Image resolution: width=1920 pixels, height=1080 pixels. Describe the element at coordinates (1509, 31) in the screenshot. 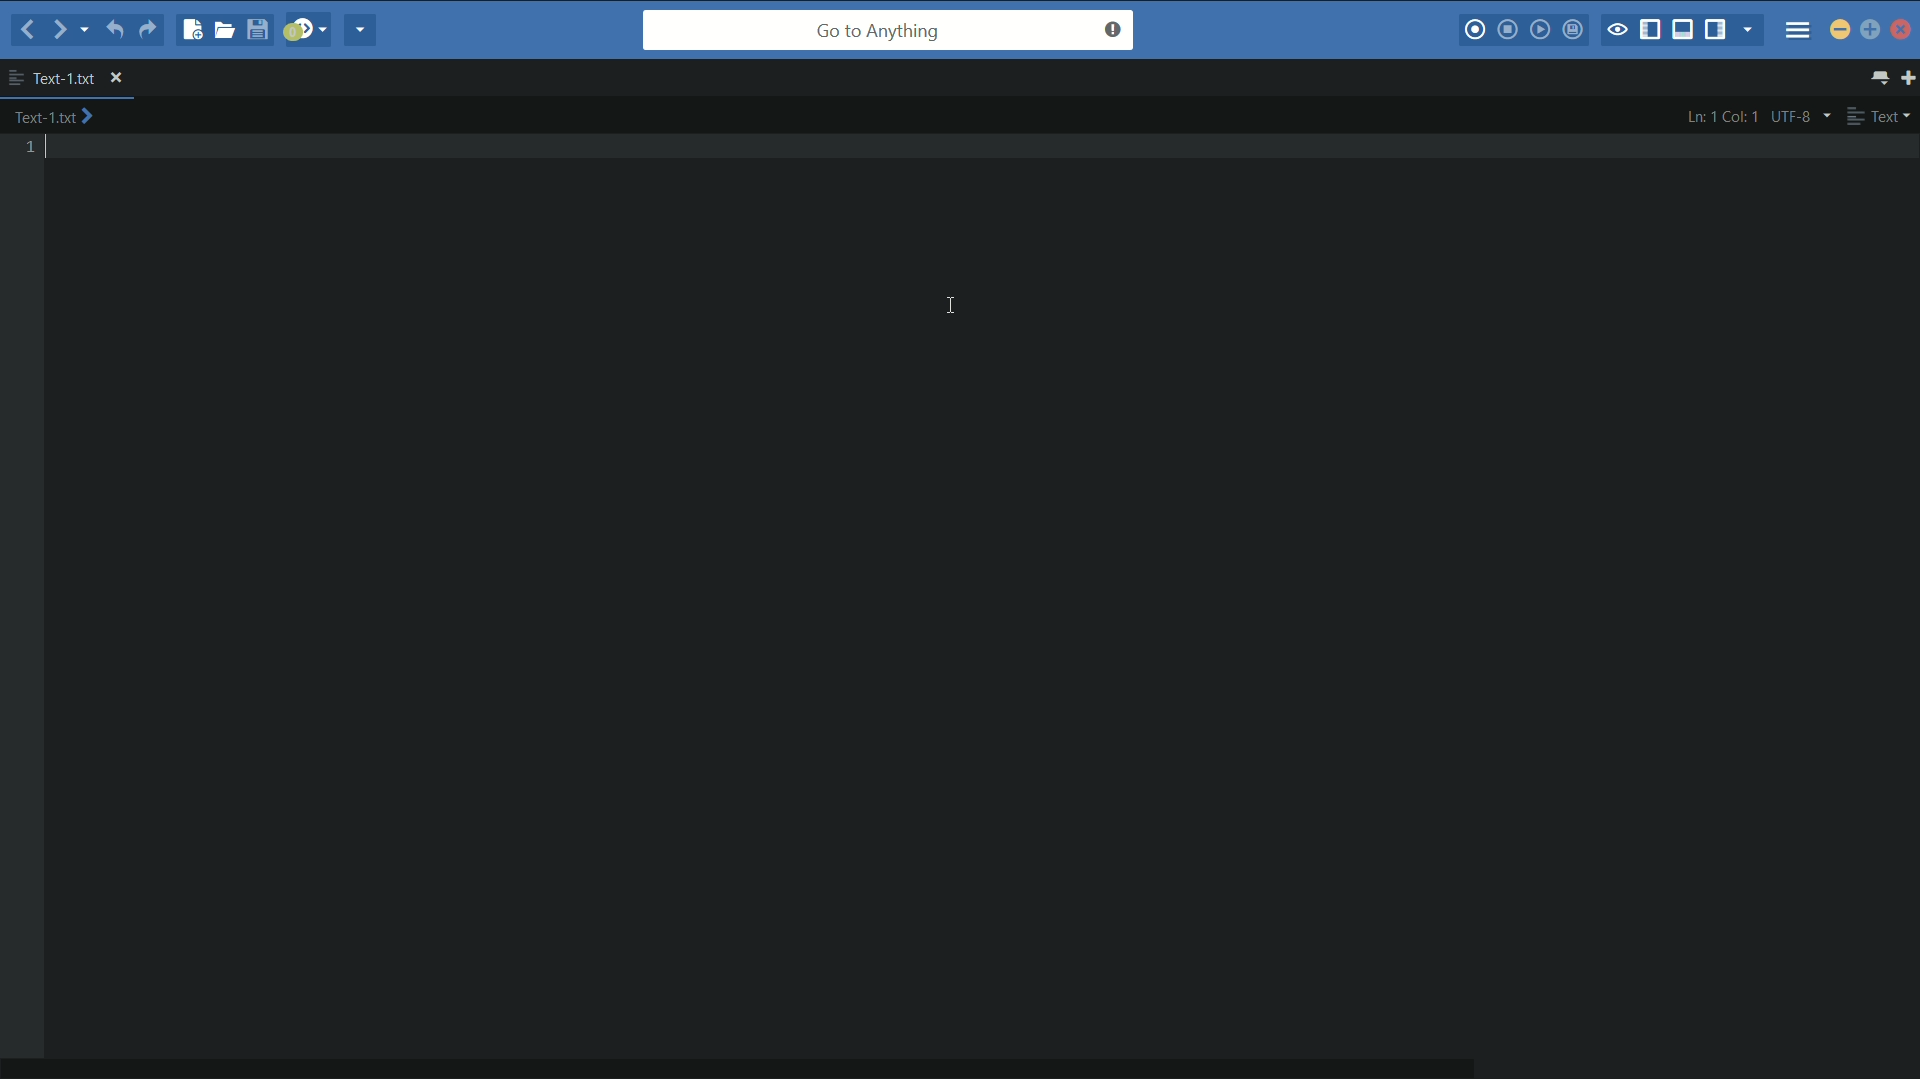

I see `stop macro` at that location.